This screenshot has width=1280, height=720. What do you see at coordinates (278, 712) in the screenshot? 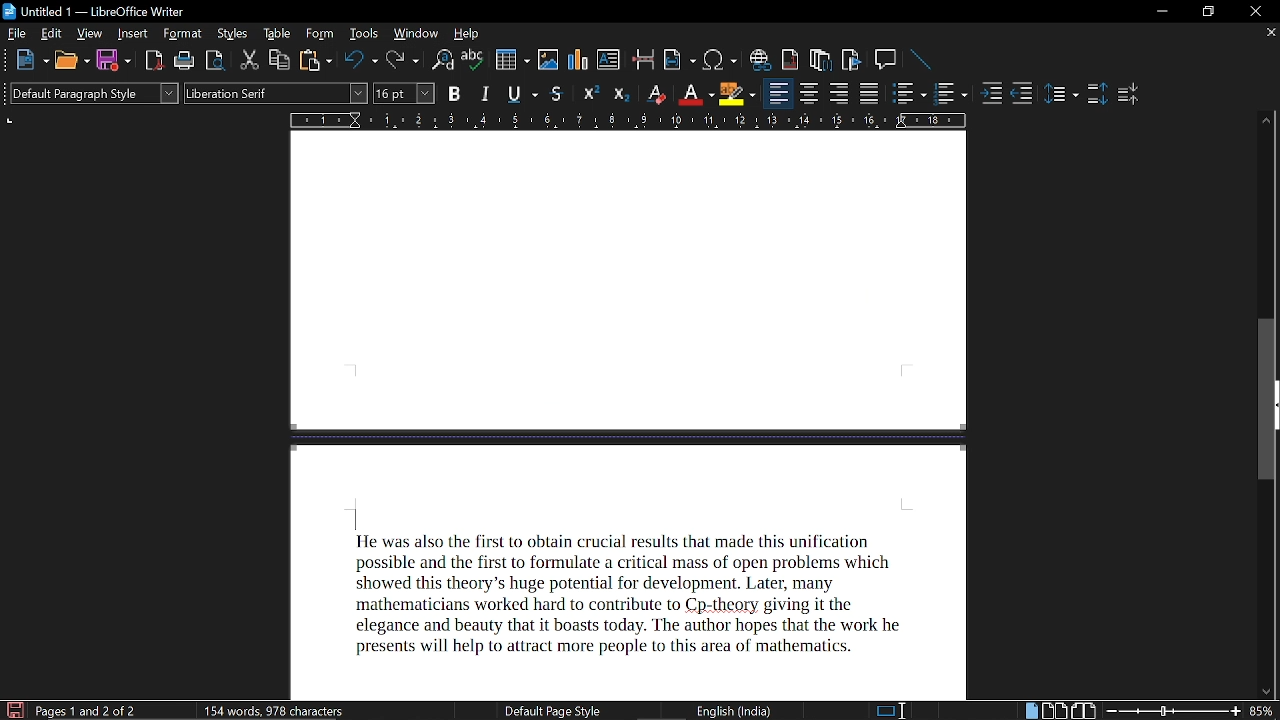
I see `words and character count: 154 words, 978 characters` at bounding box center [278, 712].